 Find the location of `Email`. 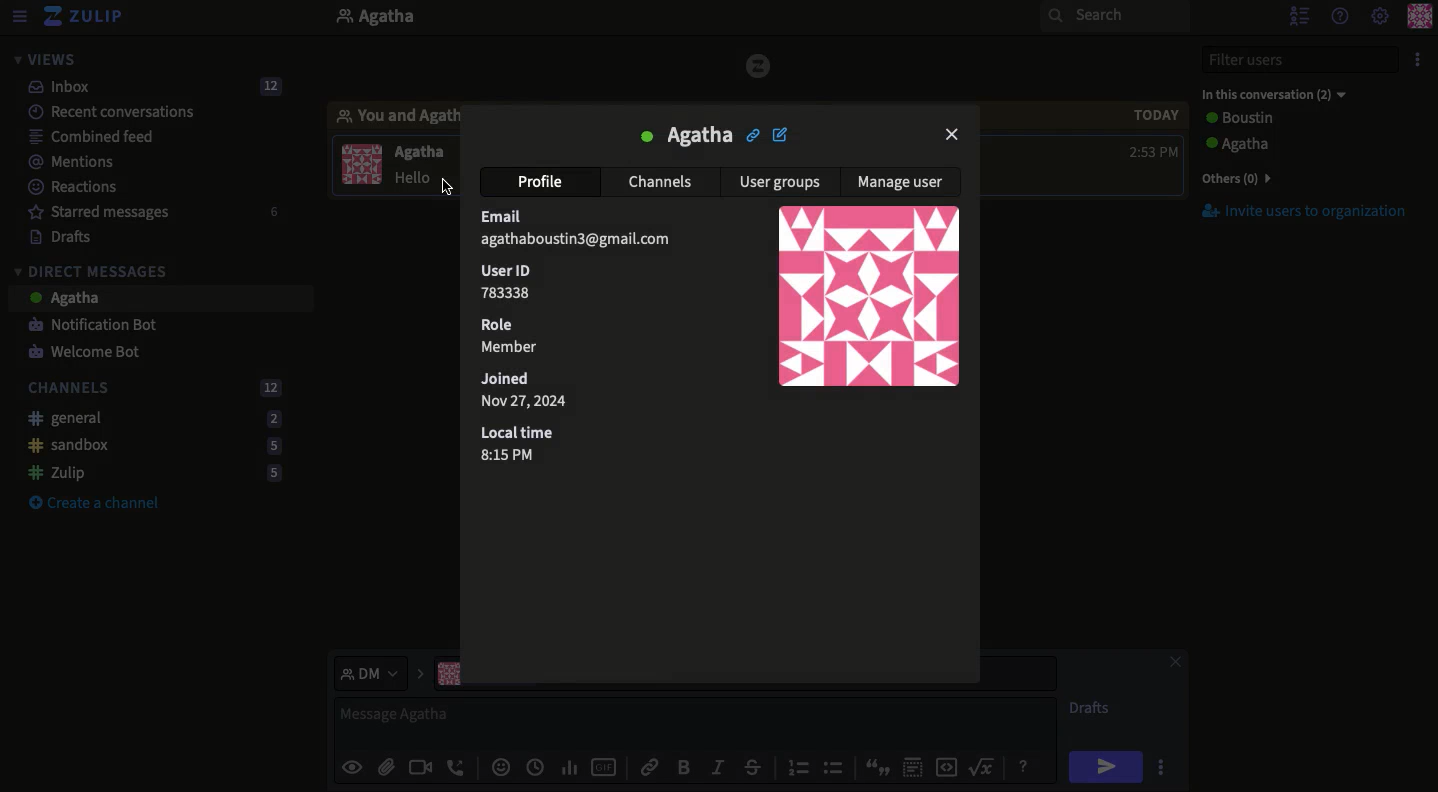

Email is located at coordinates (582, 230).